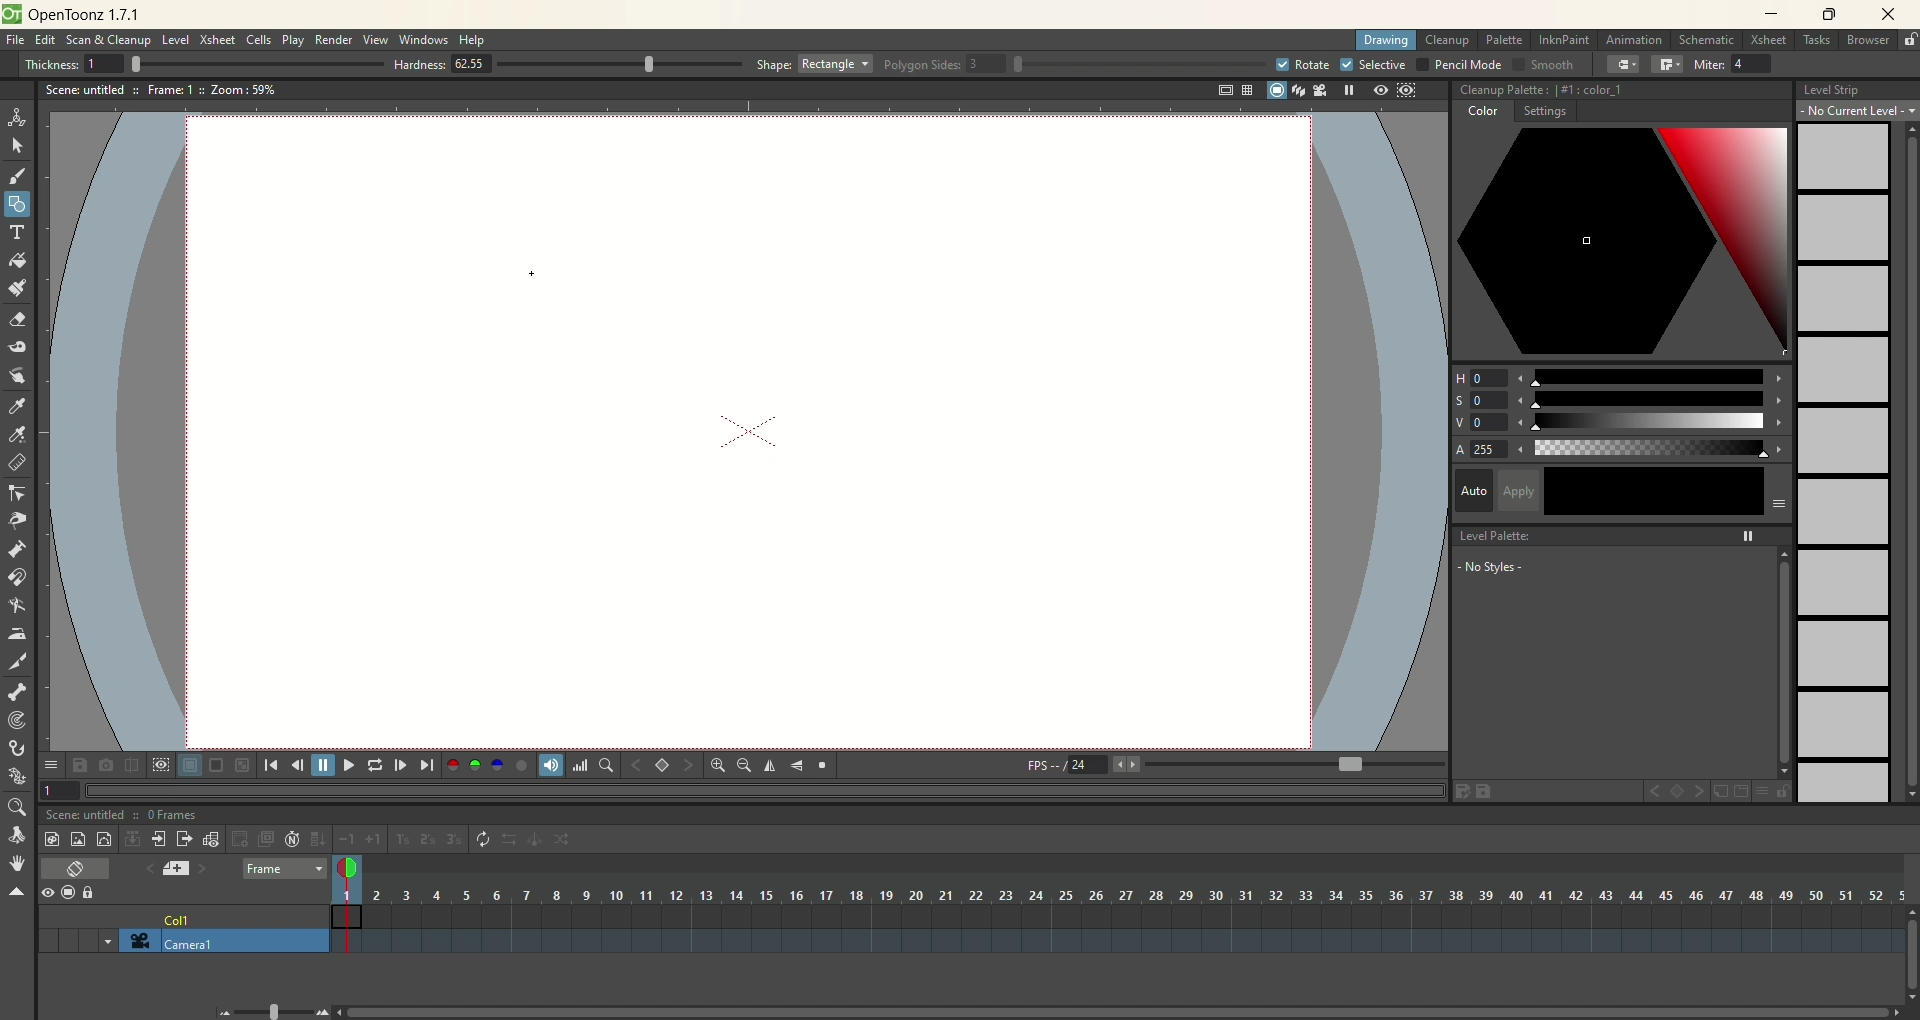 This screenshot has width=1920, height=1020. What do you see at coordinates (797, 766) in the screenshot?
I see `flip vertically` at bounding box center [797, 766].